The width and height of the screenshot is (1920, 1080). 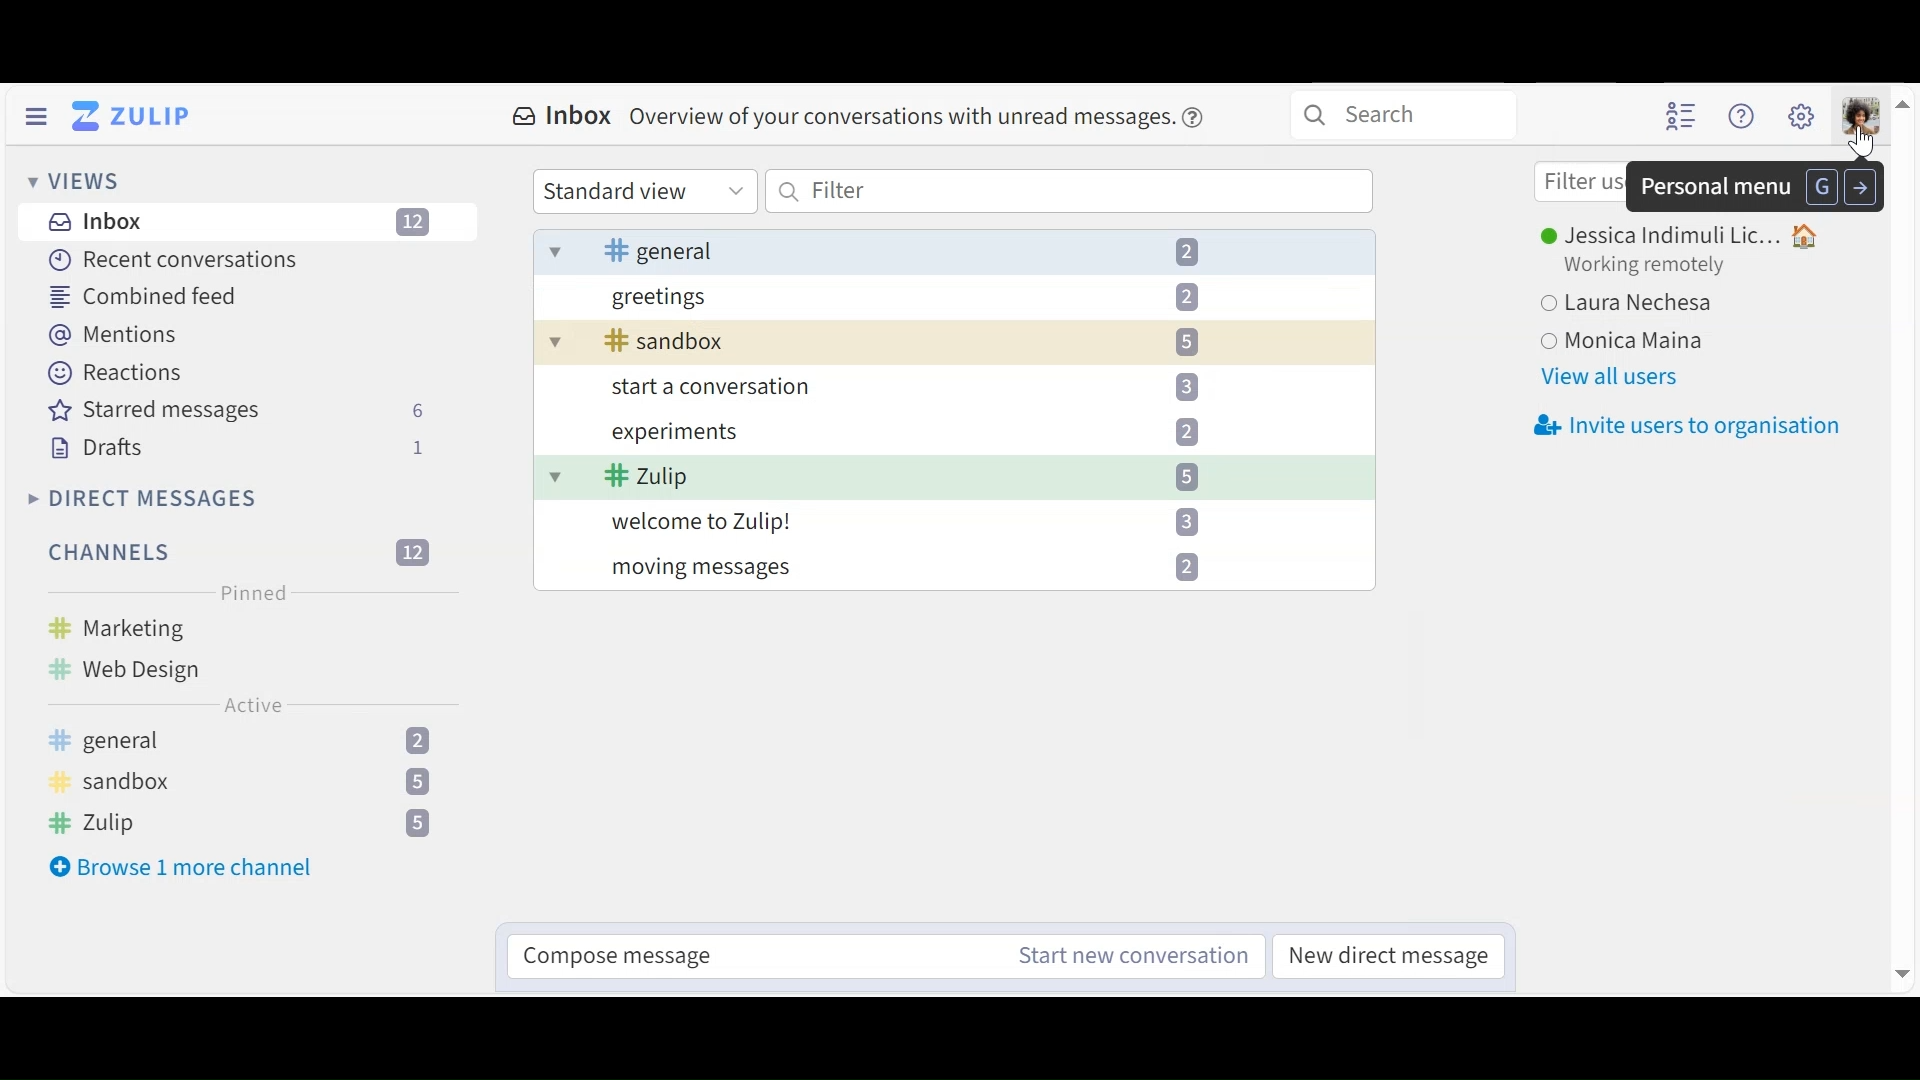 What do you see at coordinates (1144, 958) in the screenshot?
I see `Start new conversation` at bounding box center [1144, 958].